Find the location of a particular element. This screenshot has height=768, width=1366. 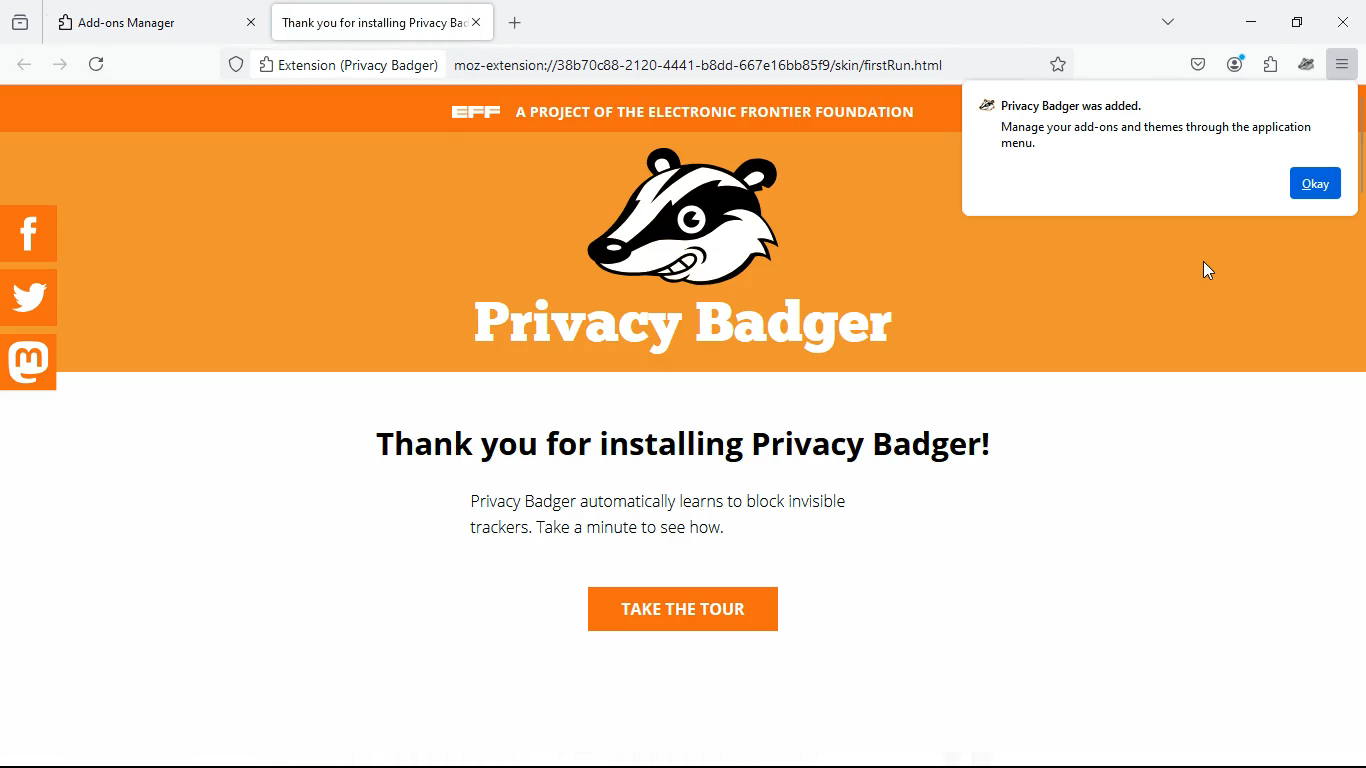

m is located at coordinates (31, 364).